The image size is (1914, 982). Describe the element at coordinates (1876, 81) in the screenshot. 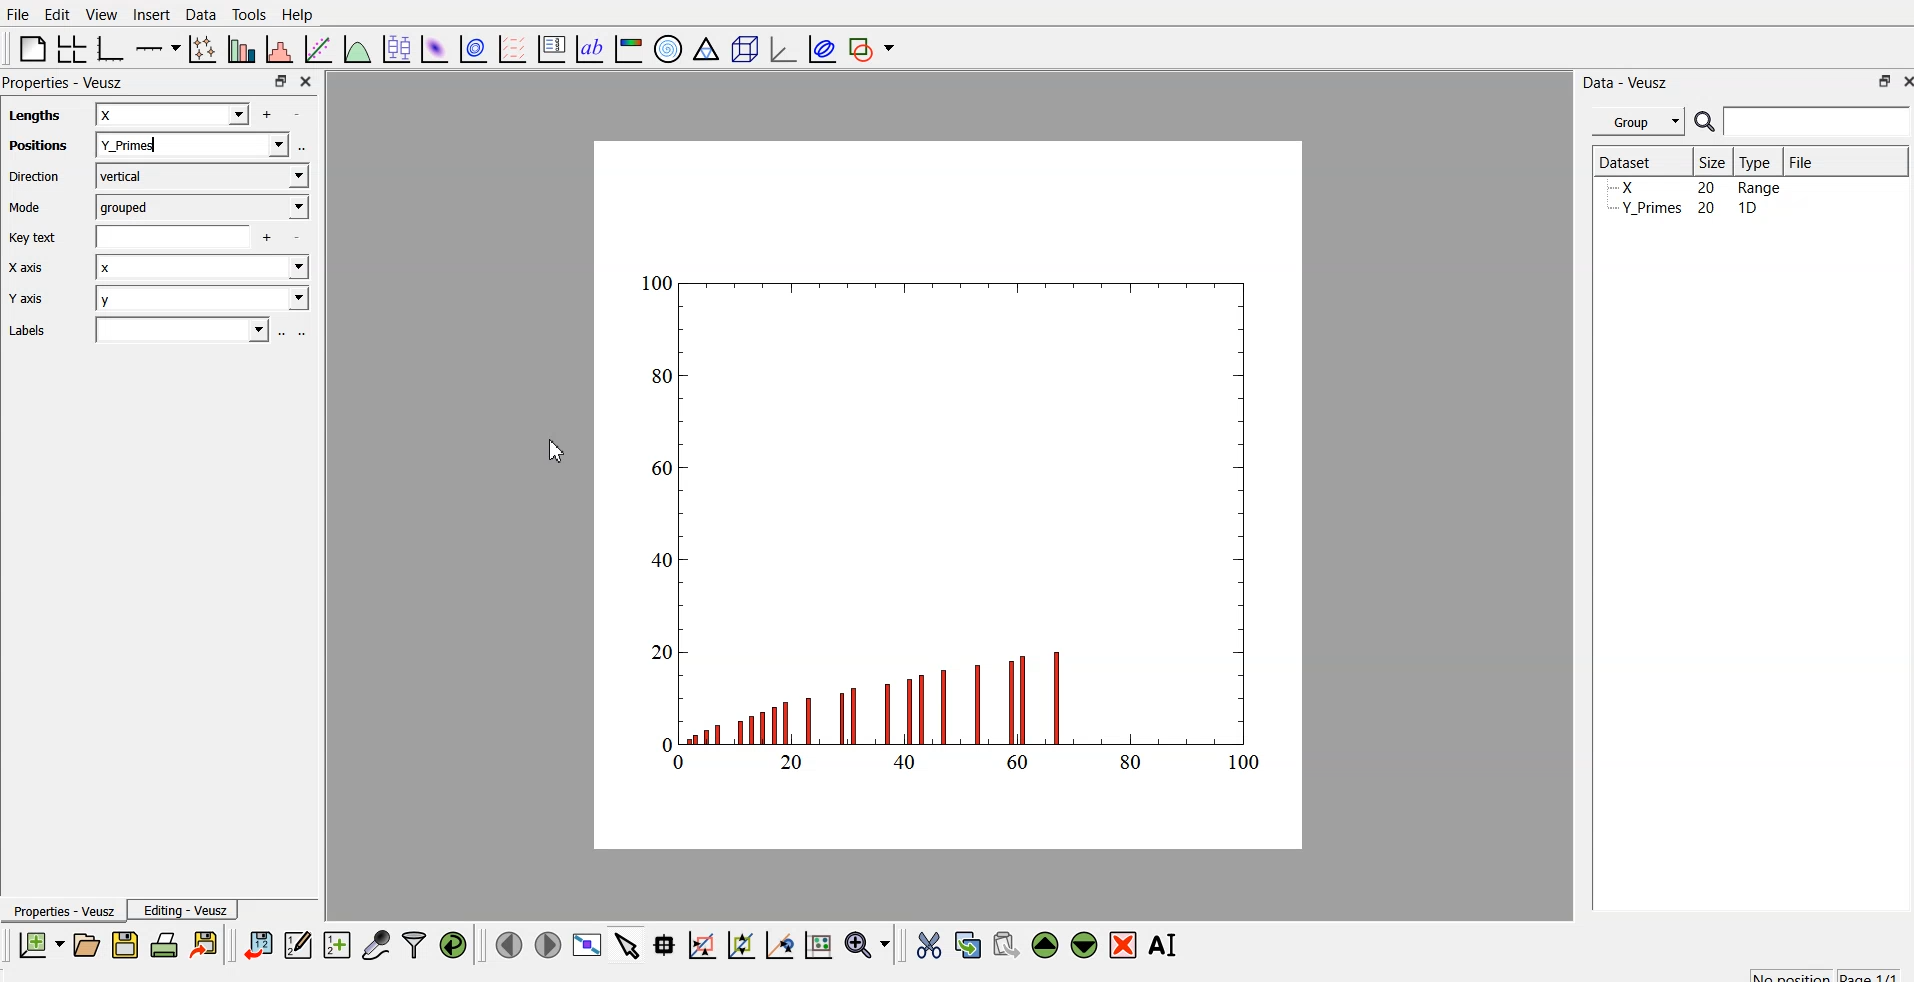

I see `maximize` at that location.